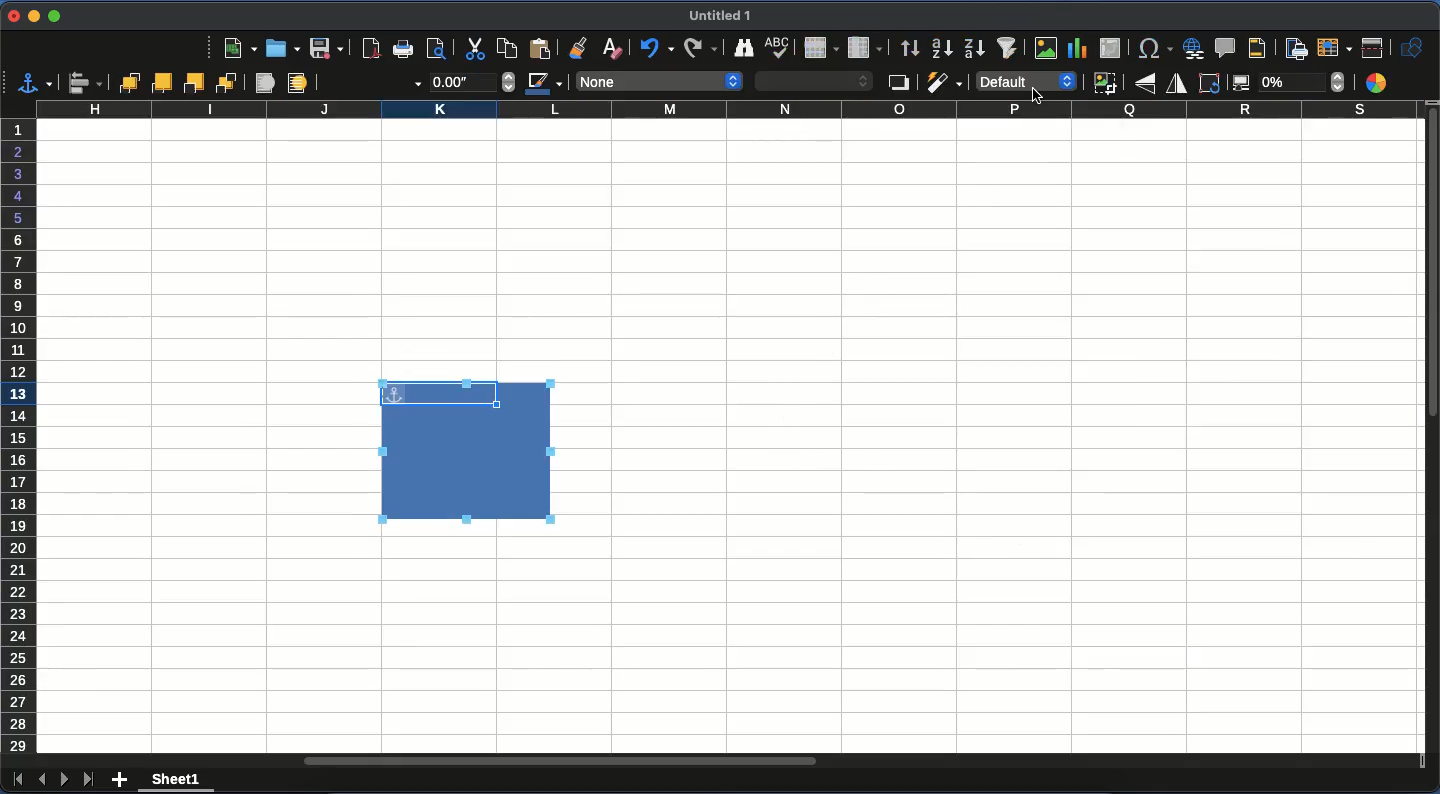 The height and width of the screenshot is (794, 1440). What do you see at coordinates (1263, 47) in the screenshot?
I see `headers and footers` at bounding box center [1263, 47].